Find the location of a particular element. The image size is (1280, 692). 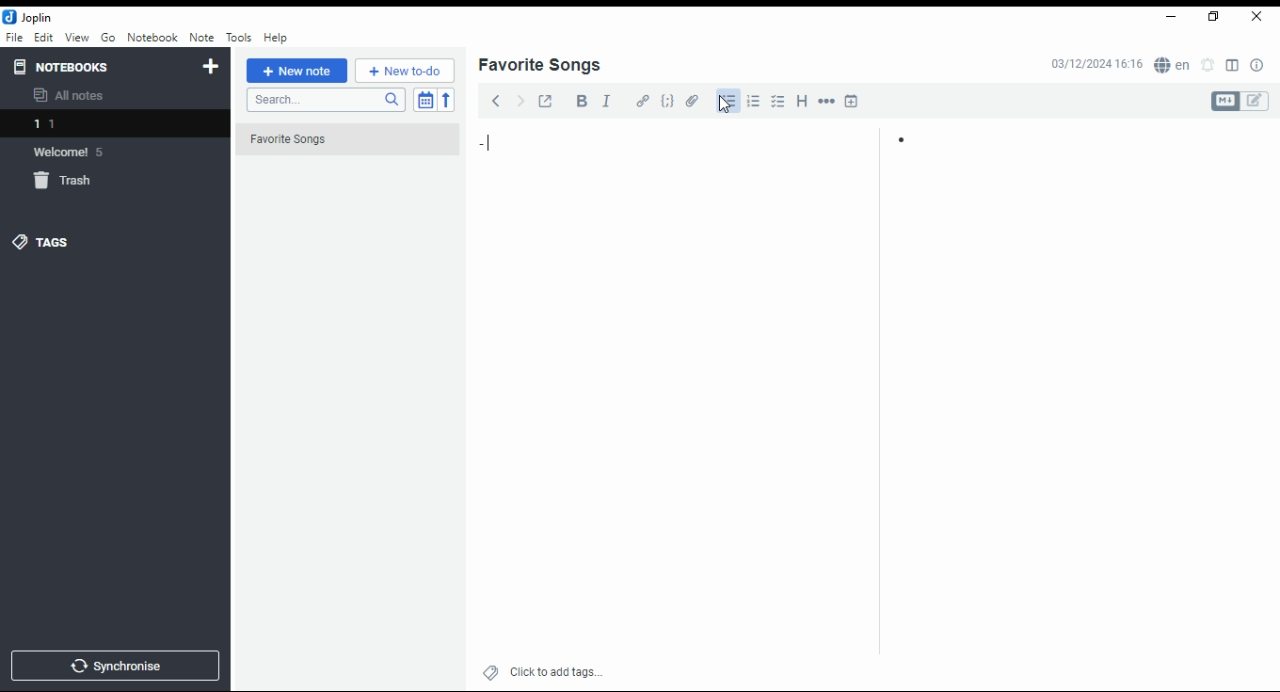

Favorite Songs is located at coordinates (337, 140).